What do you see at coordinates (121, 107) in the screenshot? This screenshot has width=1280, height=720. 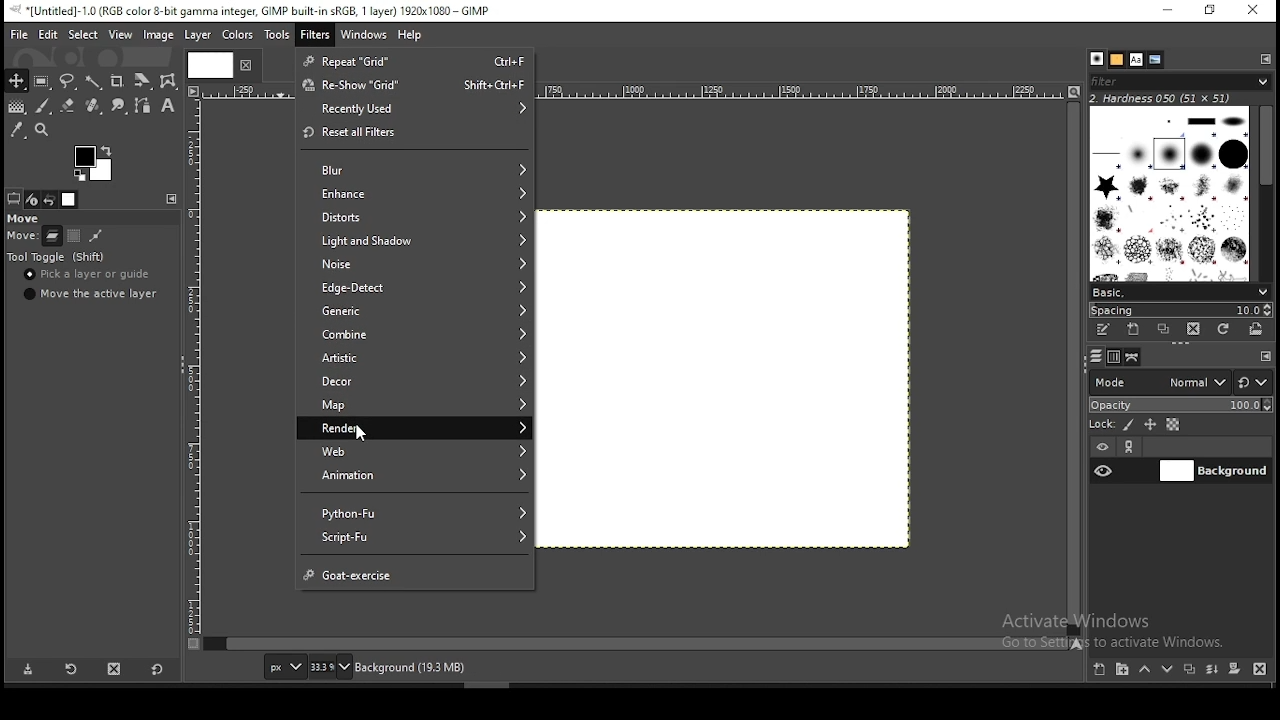 I see `smudge tool` at bounding box center [121, 107].